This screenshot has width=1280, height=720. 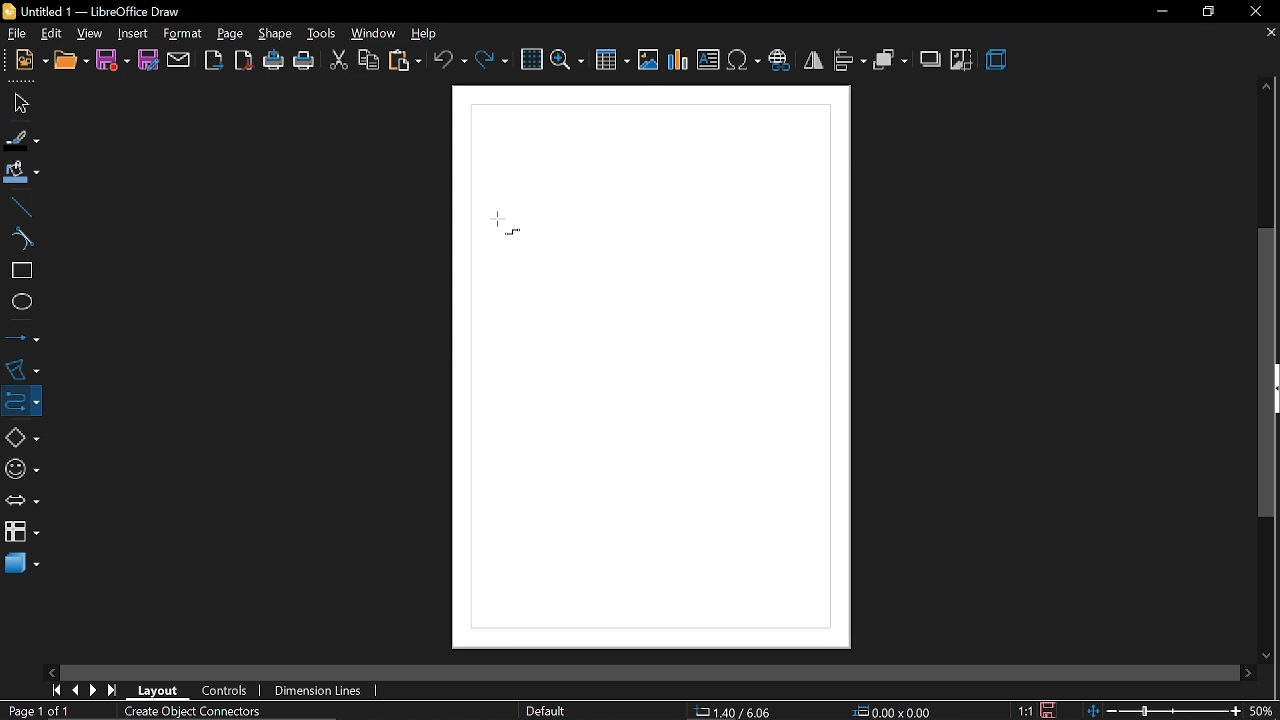 What do you see at coordinates (424, 33) in the screenshot?
I see `help` at bounding box center [424, 33].